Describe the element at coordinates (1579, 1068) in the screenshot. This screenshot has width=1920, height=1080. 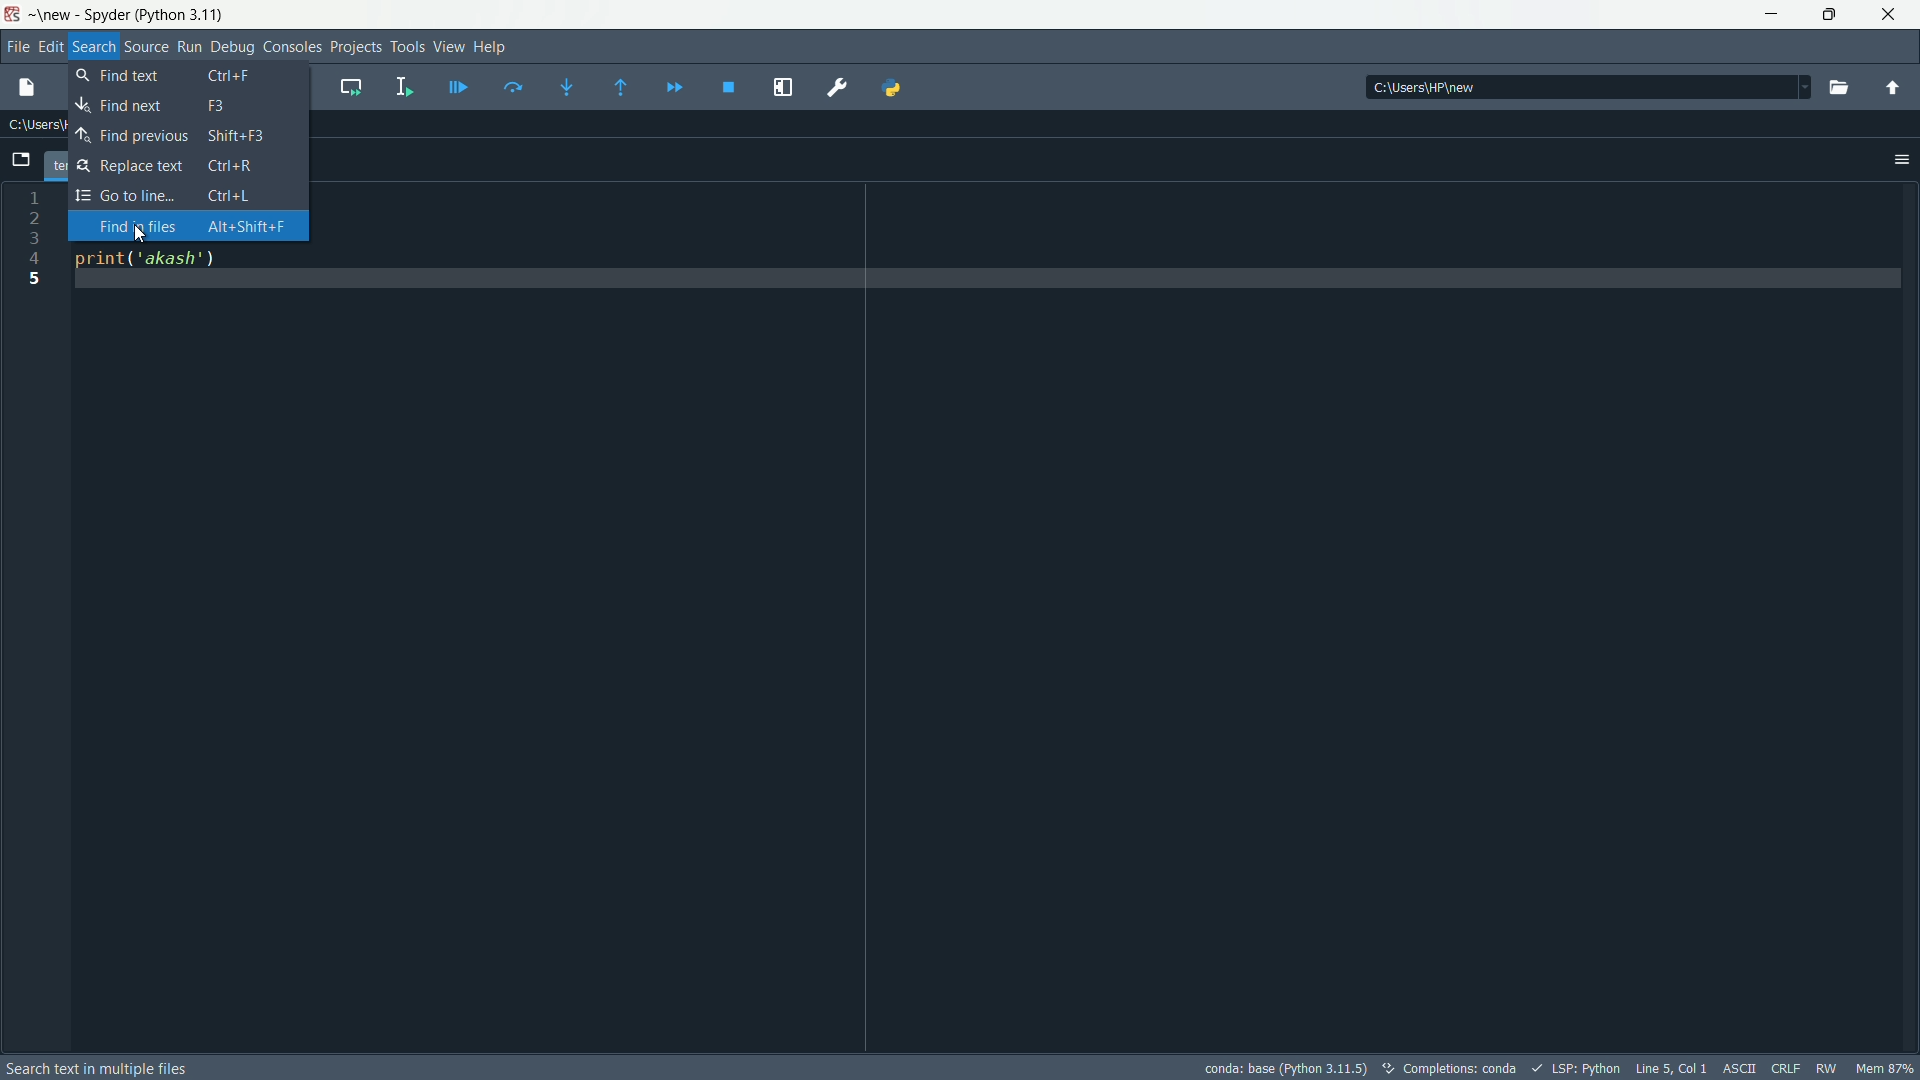
I see `LSP:Python` at that location.